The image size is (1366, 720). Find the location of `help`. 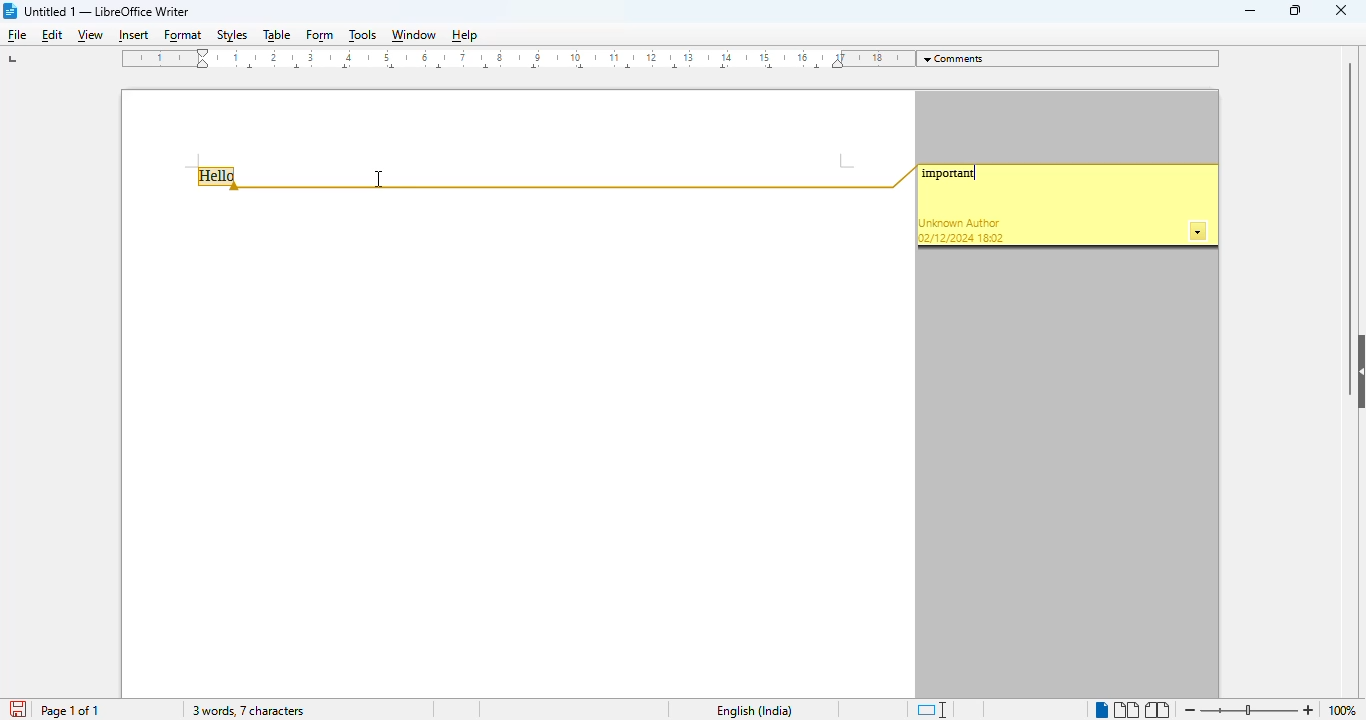

help is located at coordinates (464, 35).